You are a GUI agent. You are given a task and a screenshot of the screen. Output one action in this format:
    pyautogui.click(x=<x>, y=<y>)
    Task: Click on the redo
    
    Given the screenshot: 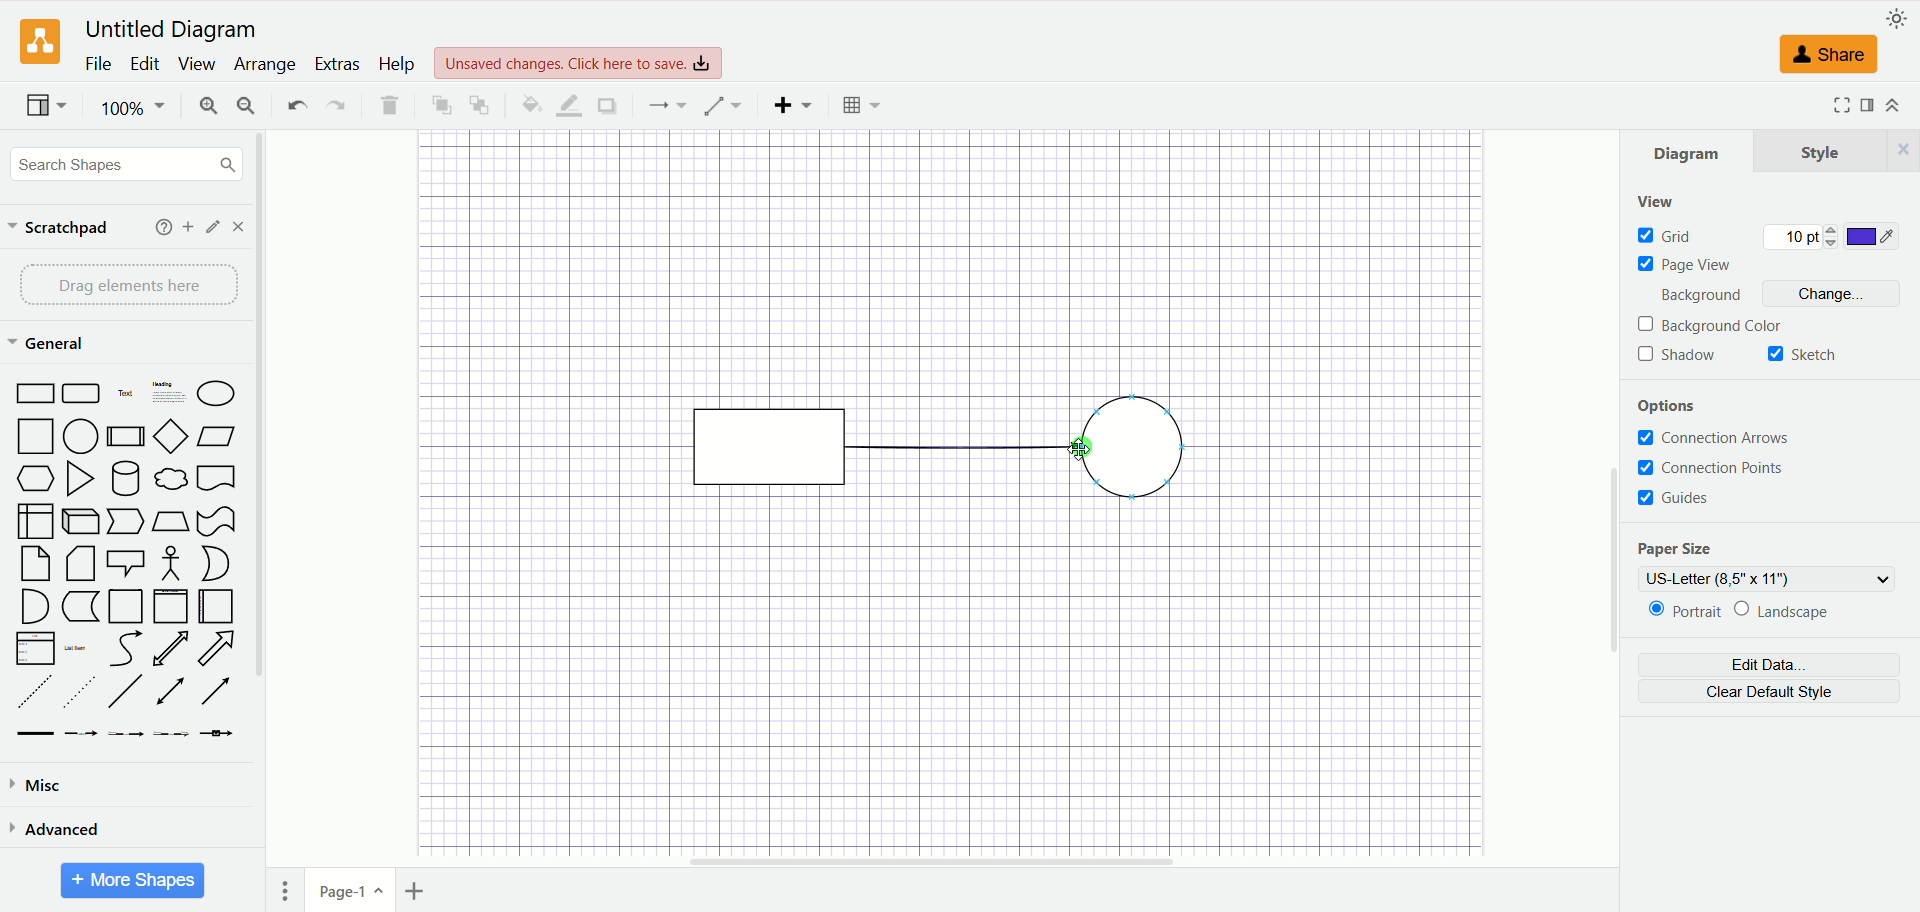 What is the action you would take?
    pyautogui.click(x=335, y=105)
    